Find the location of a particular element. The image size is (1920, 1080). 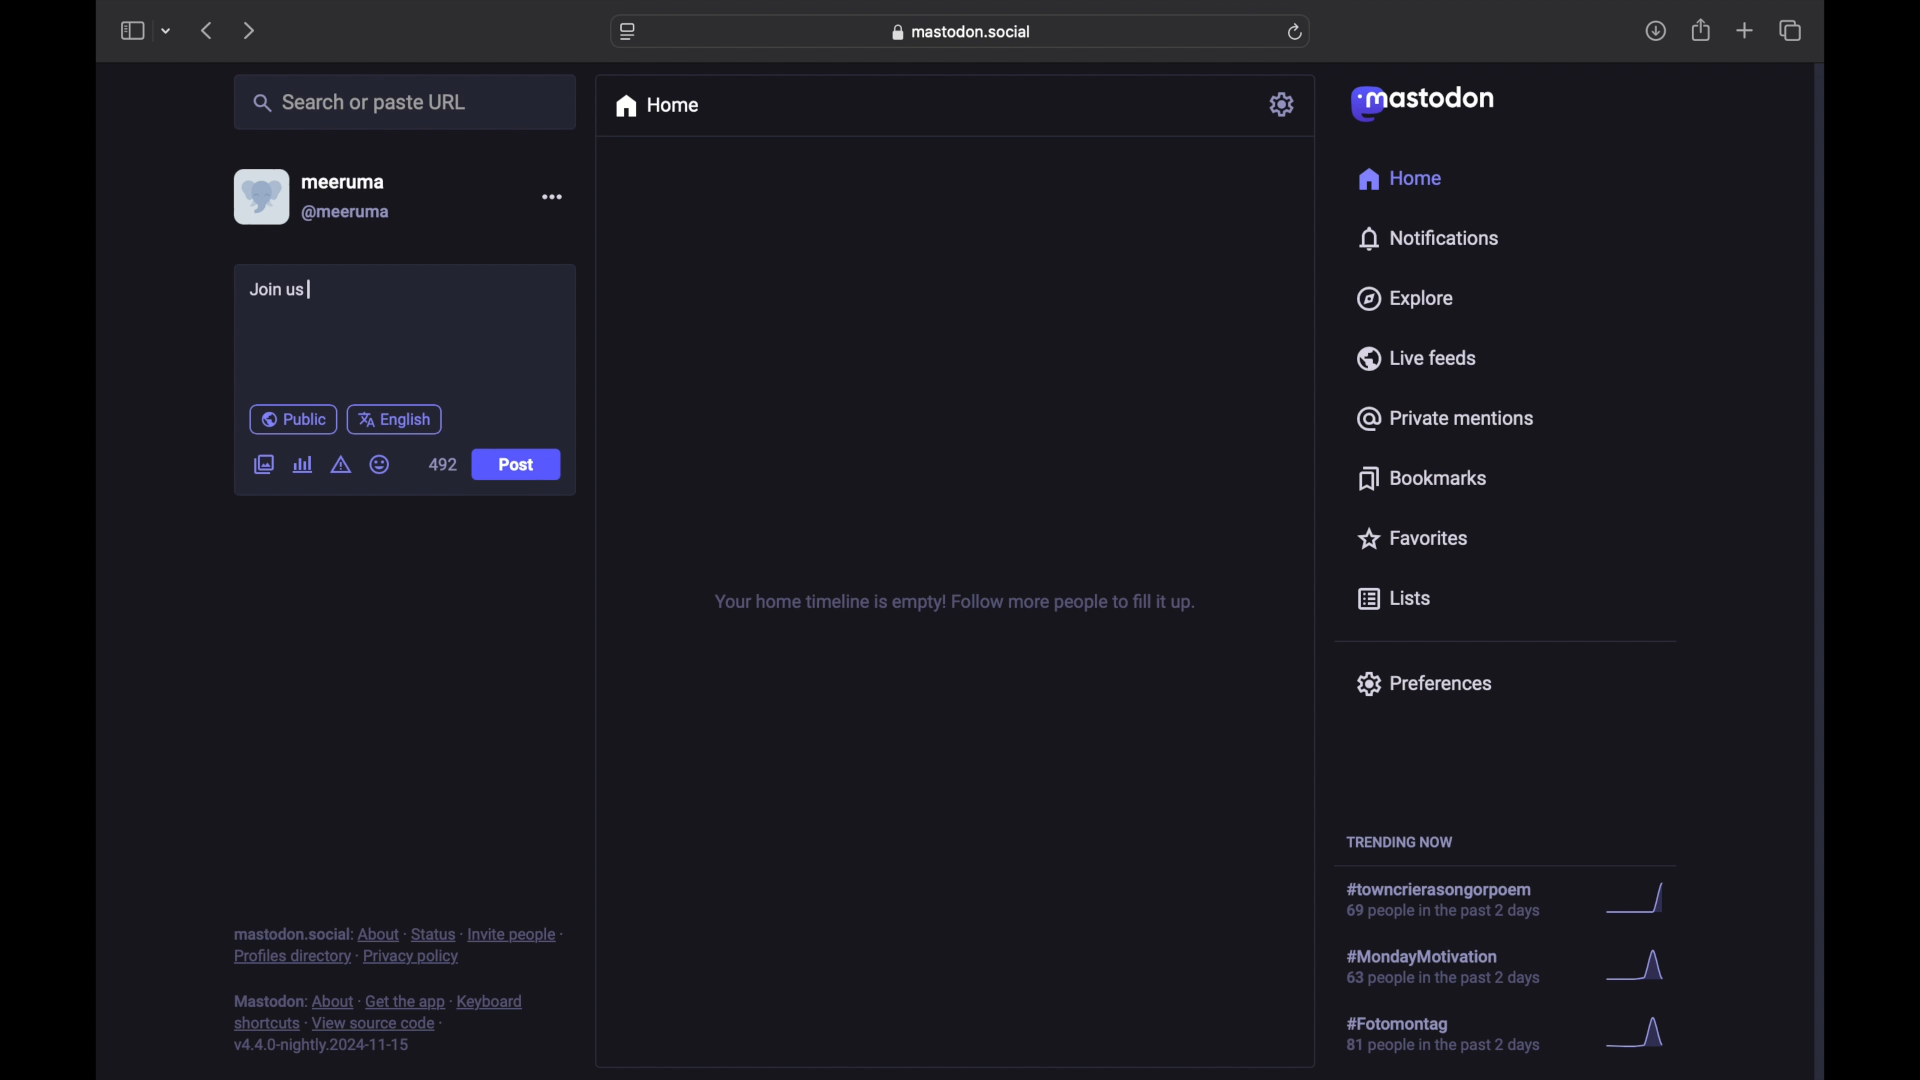

website settings is located at coordinates (630, 32).